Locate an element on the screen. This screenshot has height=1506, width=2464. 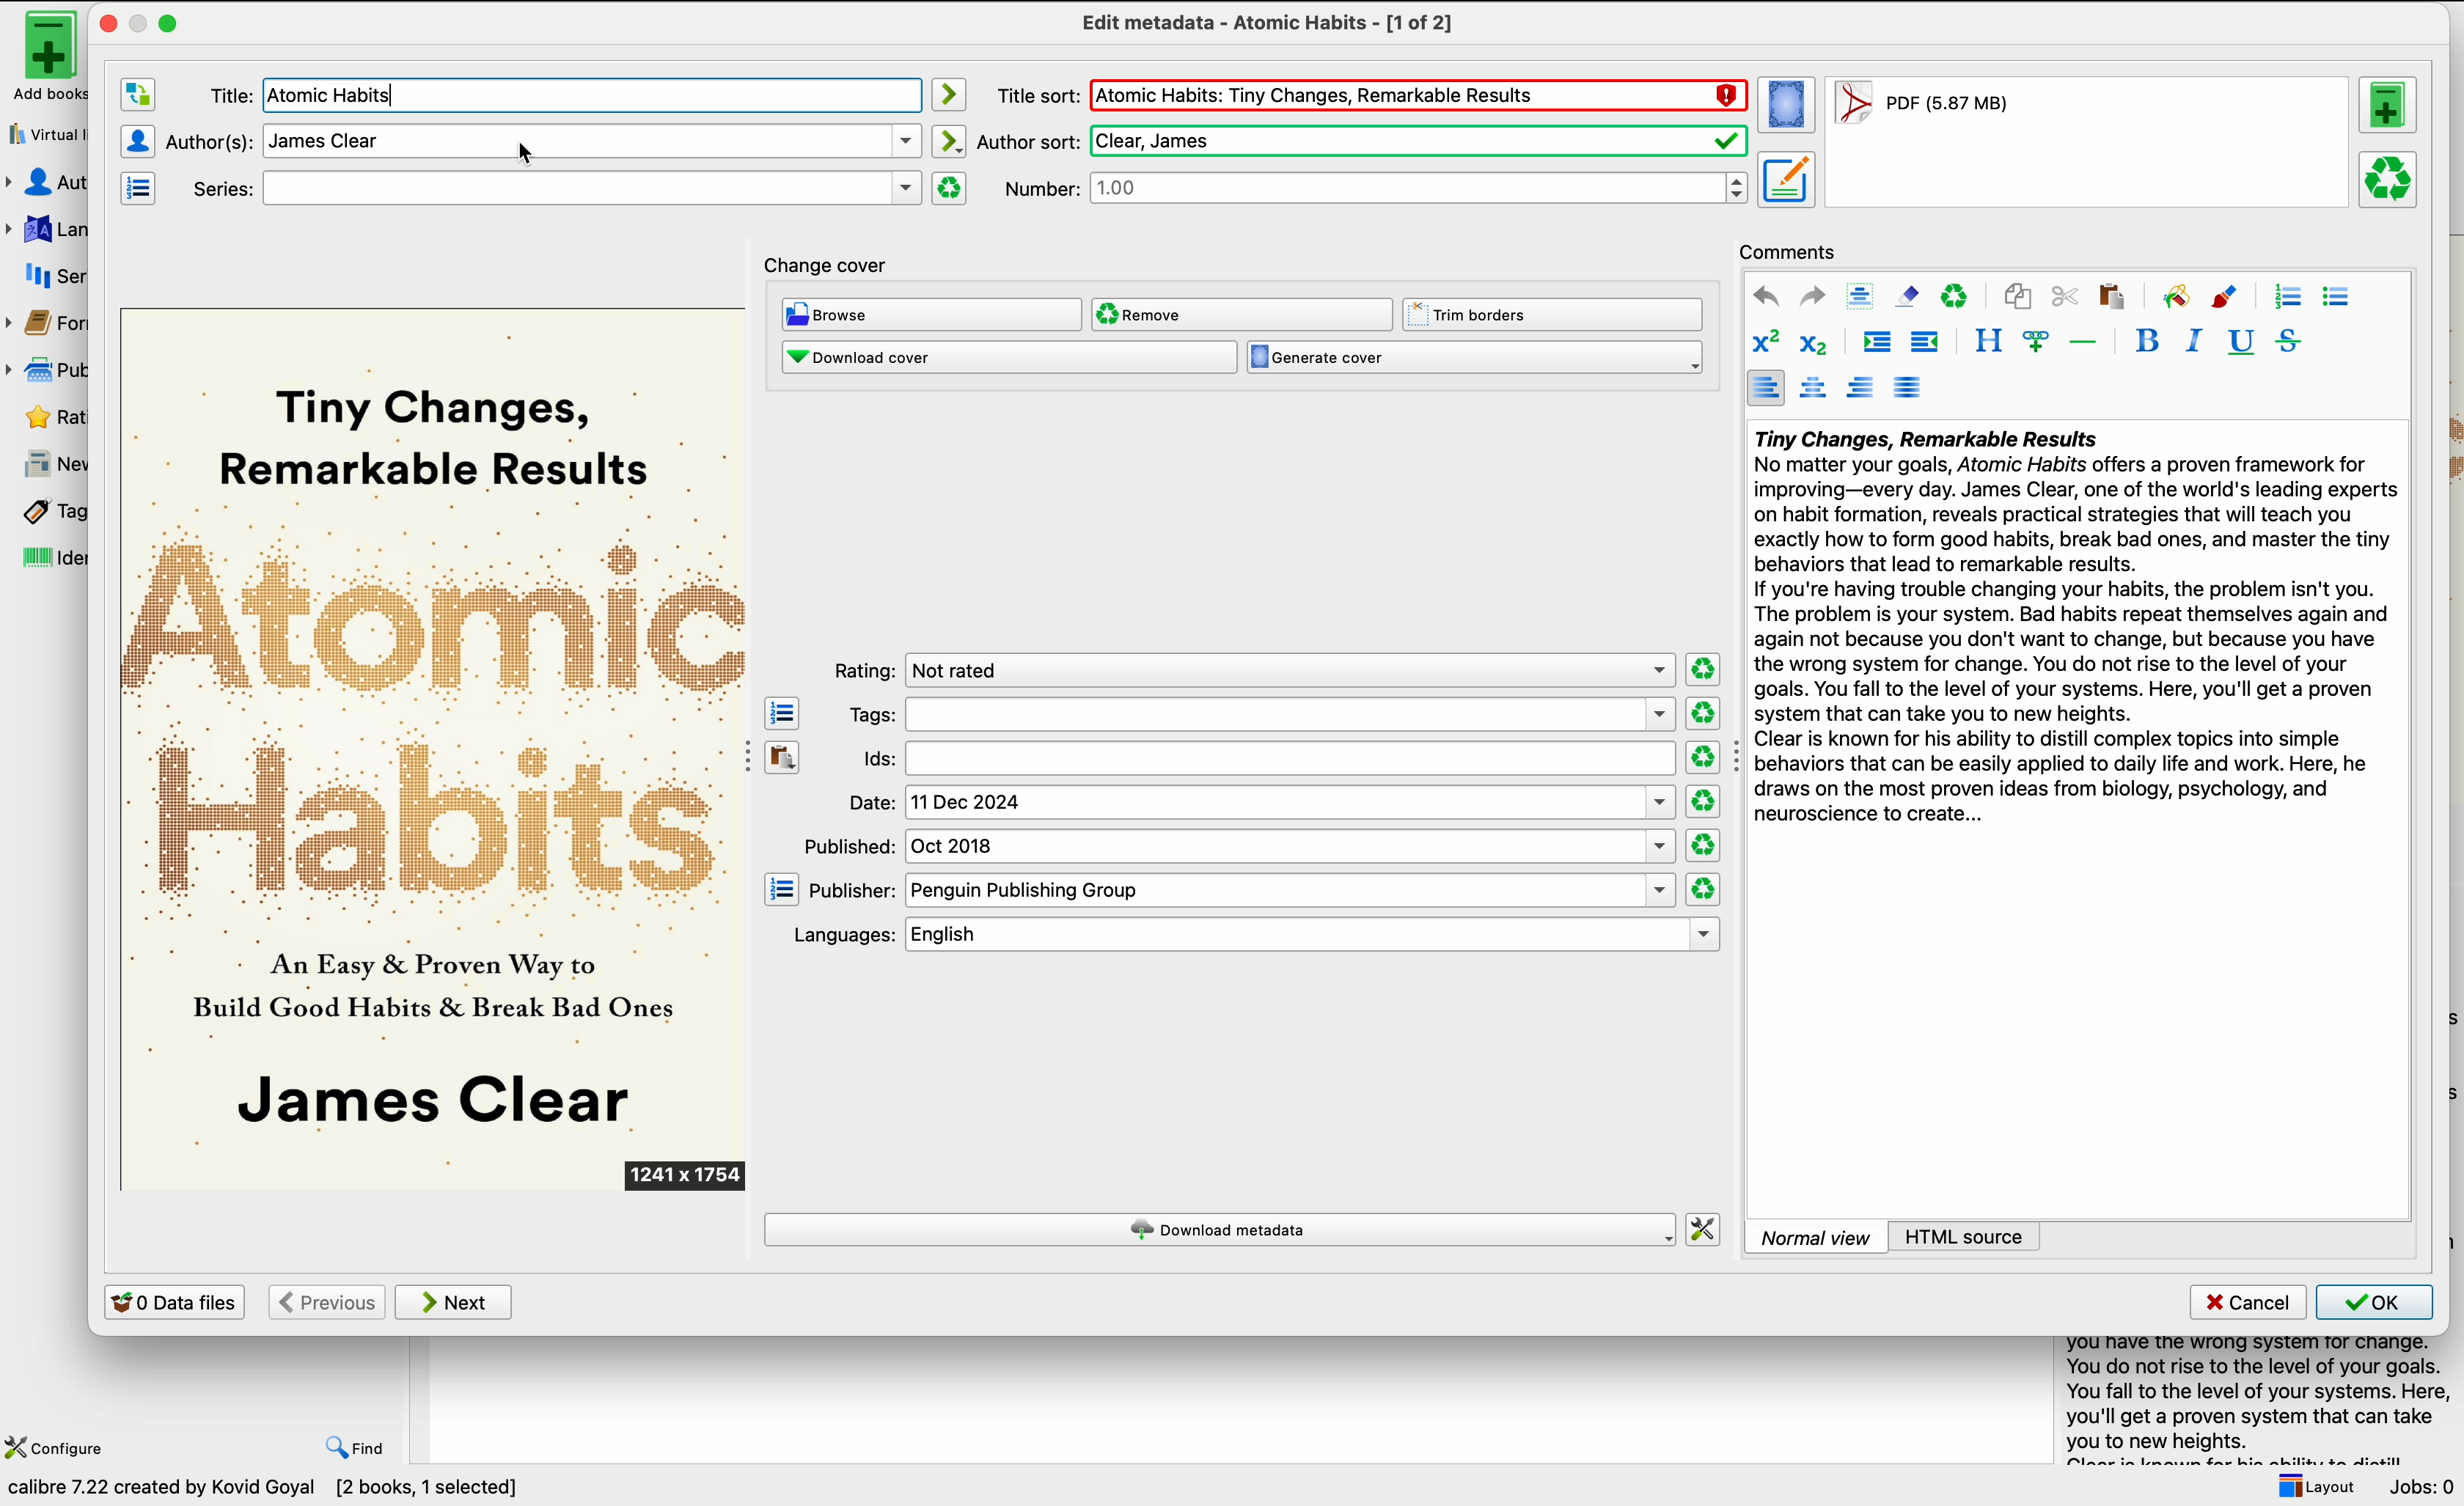
foreground color is located at coordinates (2226, 295).